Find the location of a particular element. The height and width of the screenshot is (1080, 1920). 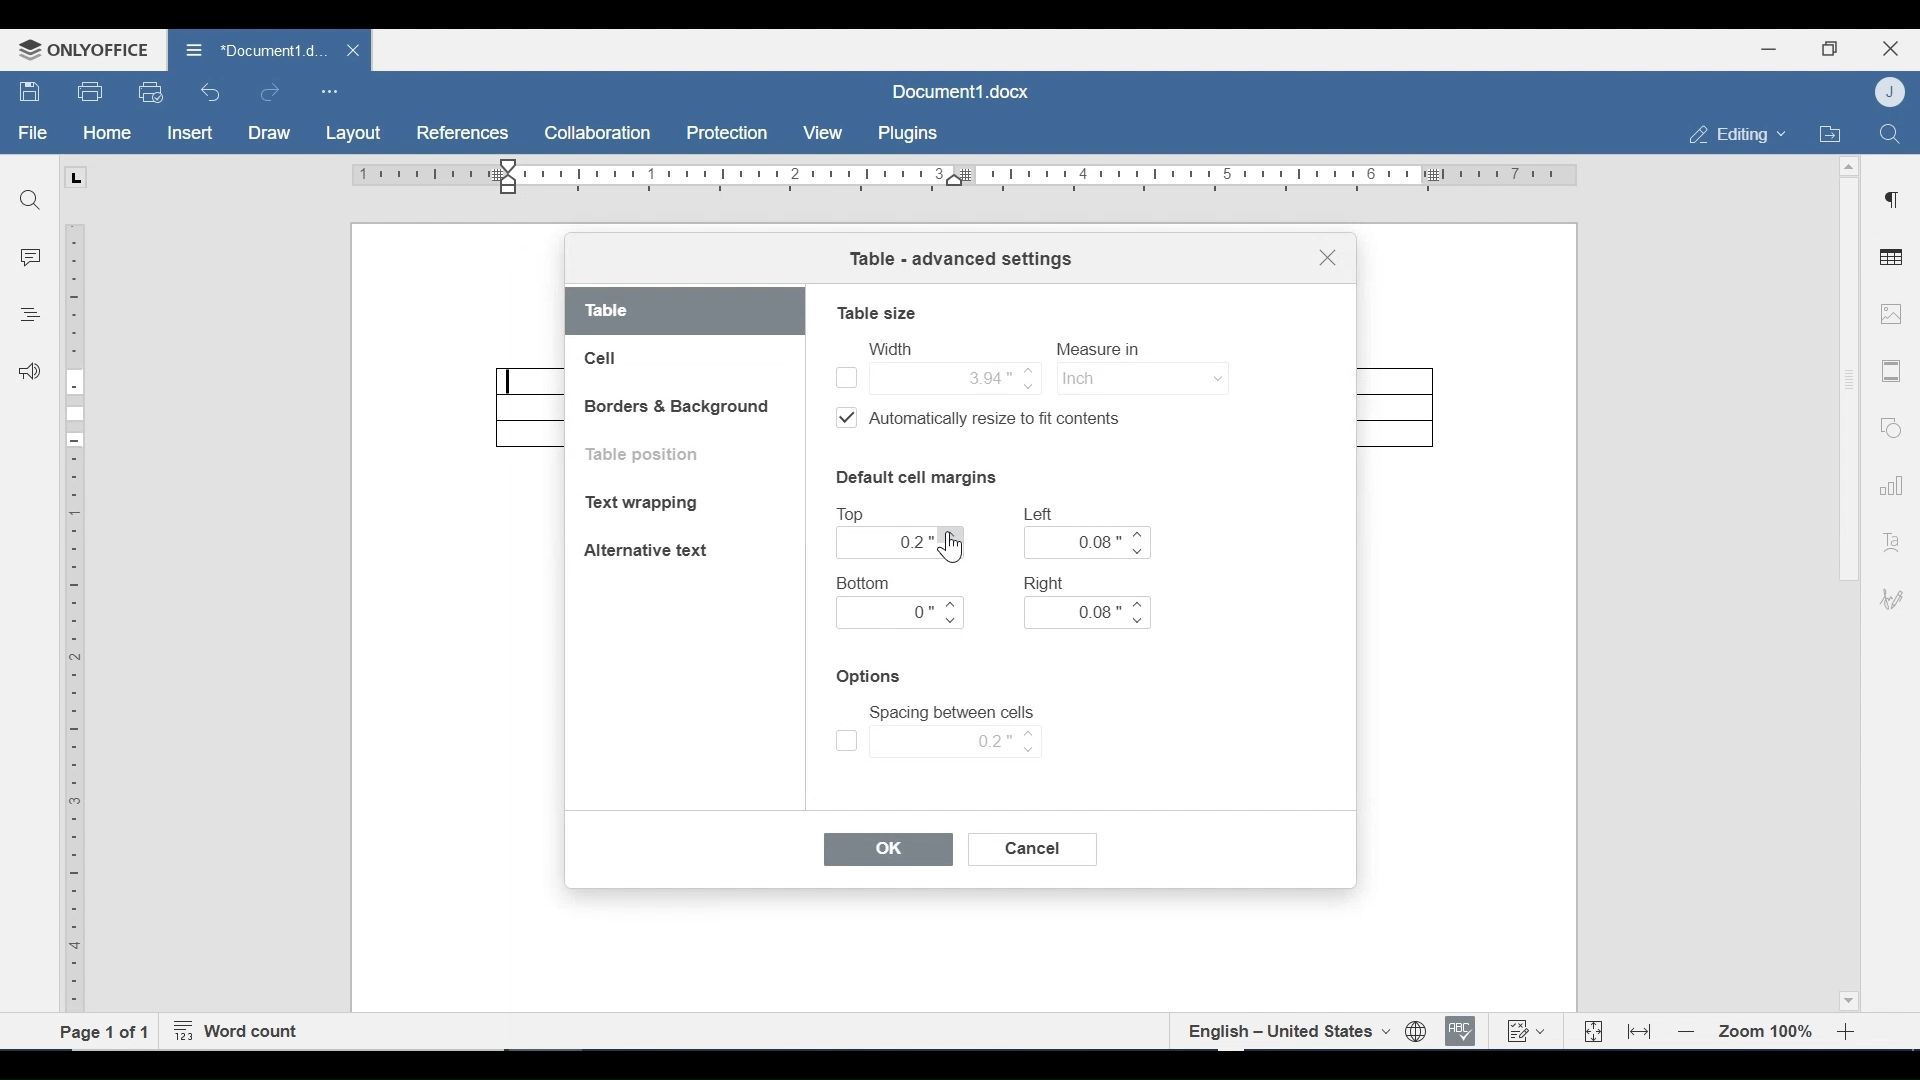

Customize Quick Access Toolbar is located at coordinates (329, 91).